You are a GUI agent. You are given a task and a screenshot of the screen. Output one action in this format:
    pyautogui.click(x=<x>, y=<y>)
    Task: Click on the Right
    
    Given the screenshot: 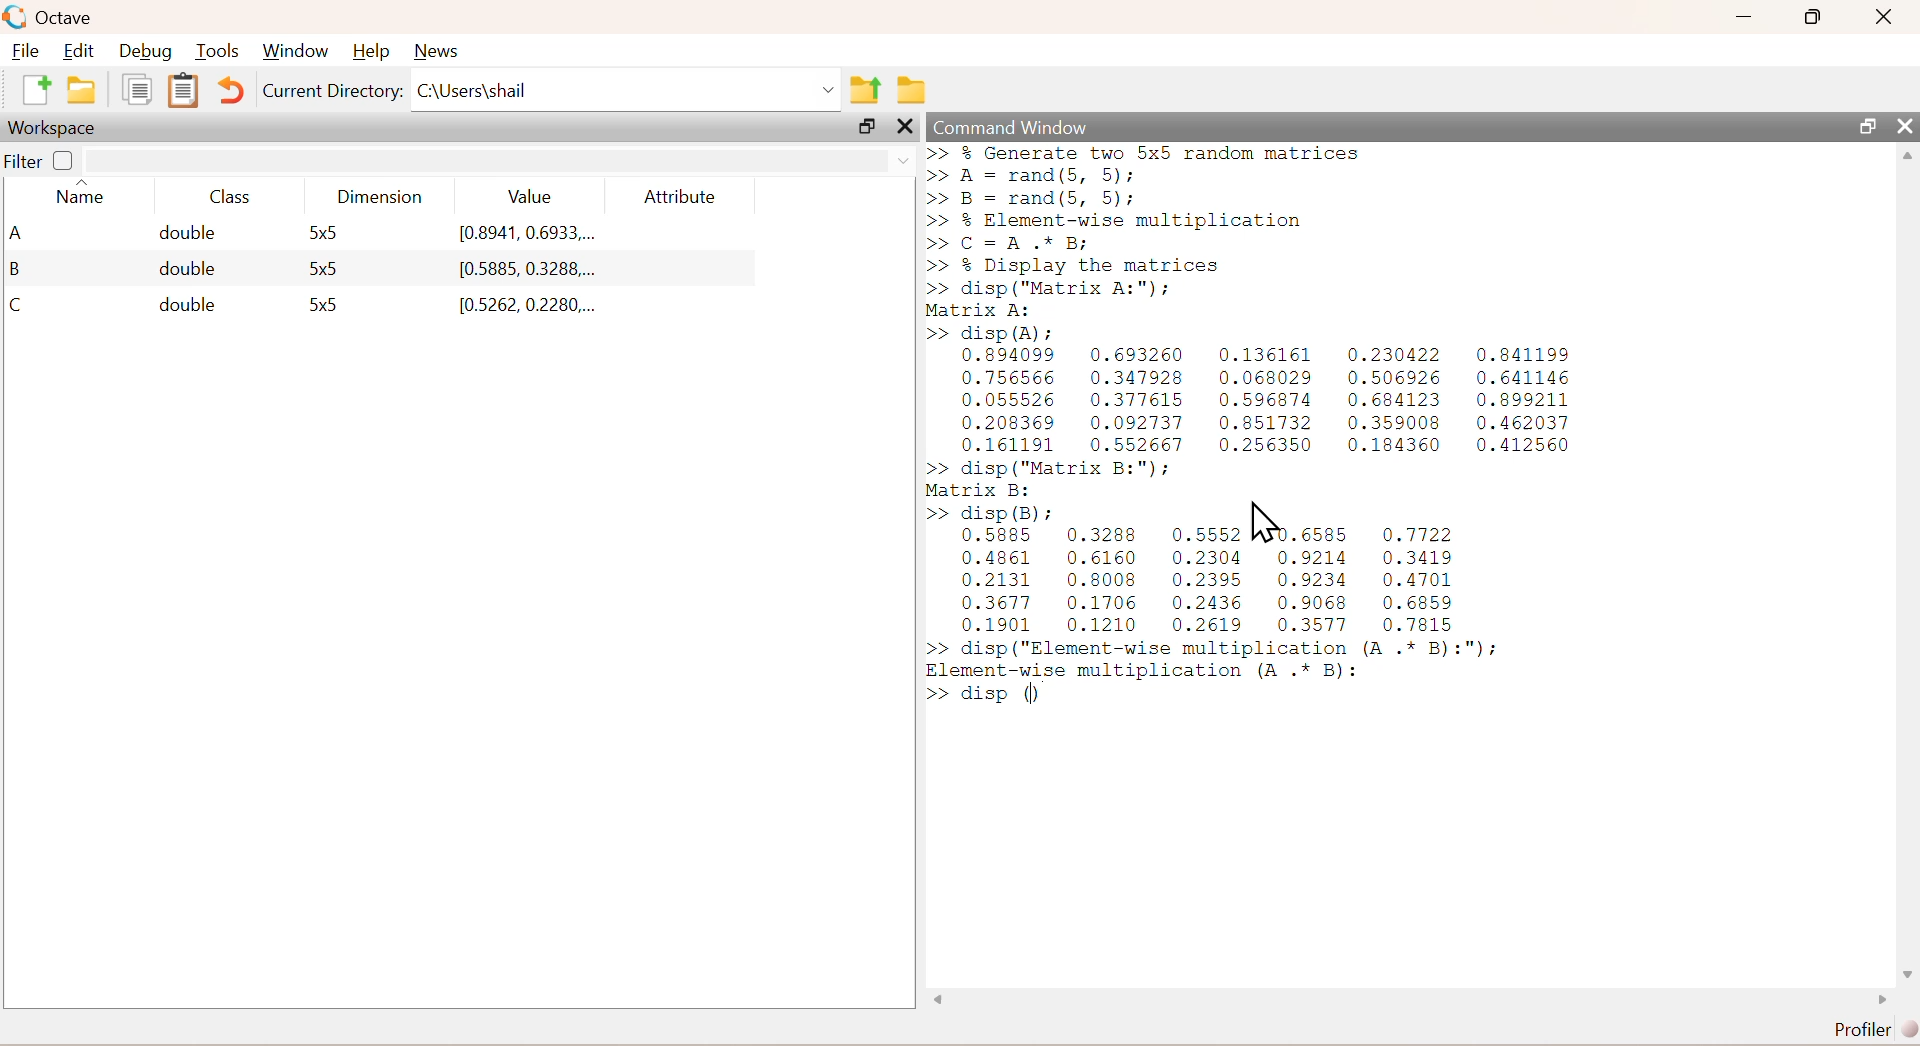 What is the action you would take?
    pyautogui.click(x=1877, y=997)
    